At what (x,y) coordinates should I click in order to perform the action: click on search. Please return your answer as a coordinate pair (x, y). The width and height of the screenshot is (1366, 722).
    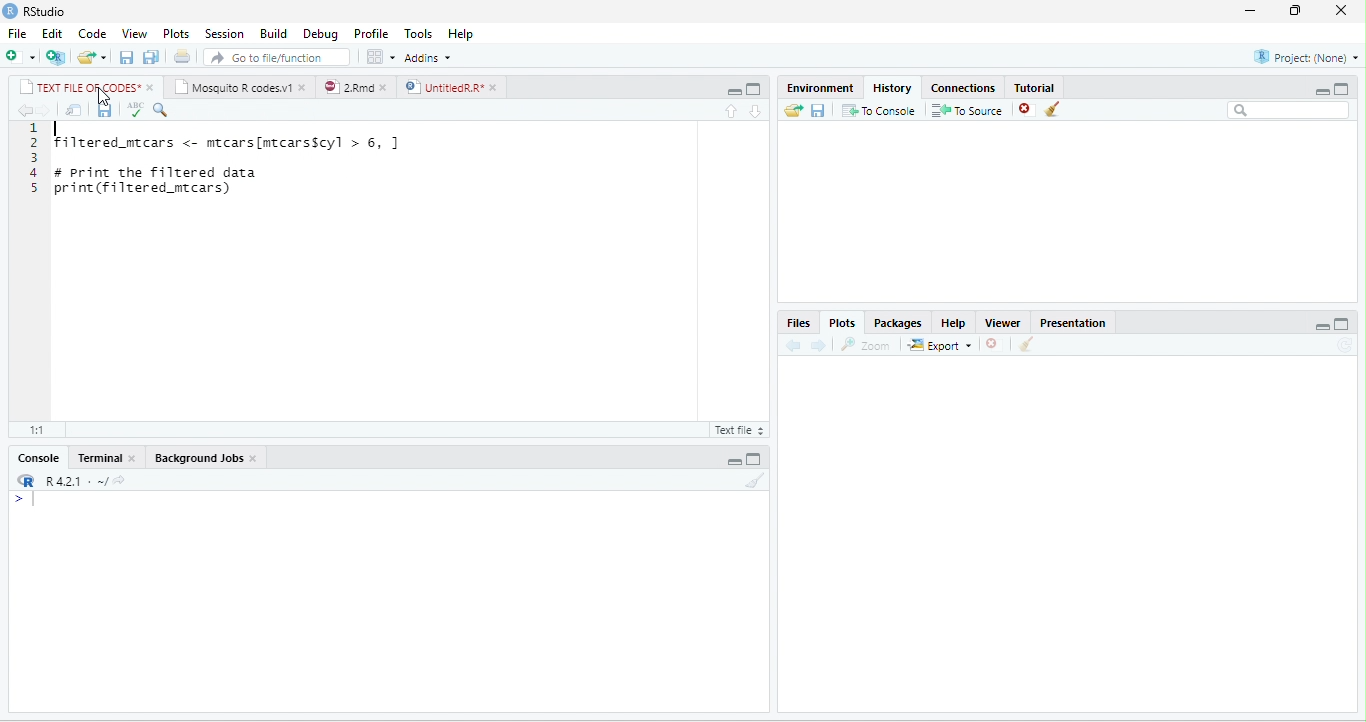
    Looking at the image, I should click on (160, 110).